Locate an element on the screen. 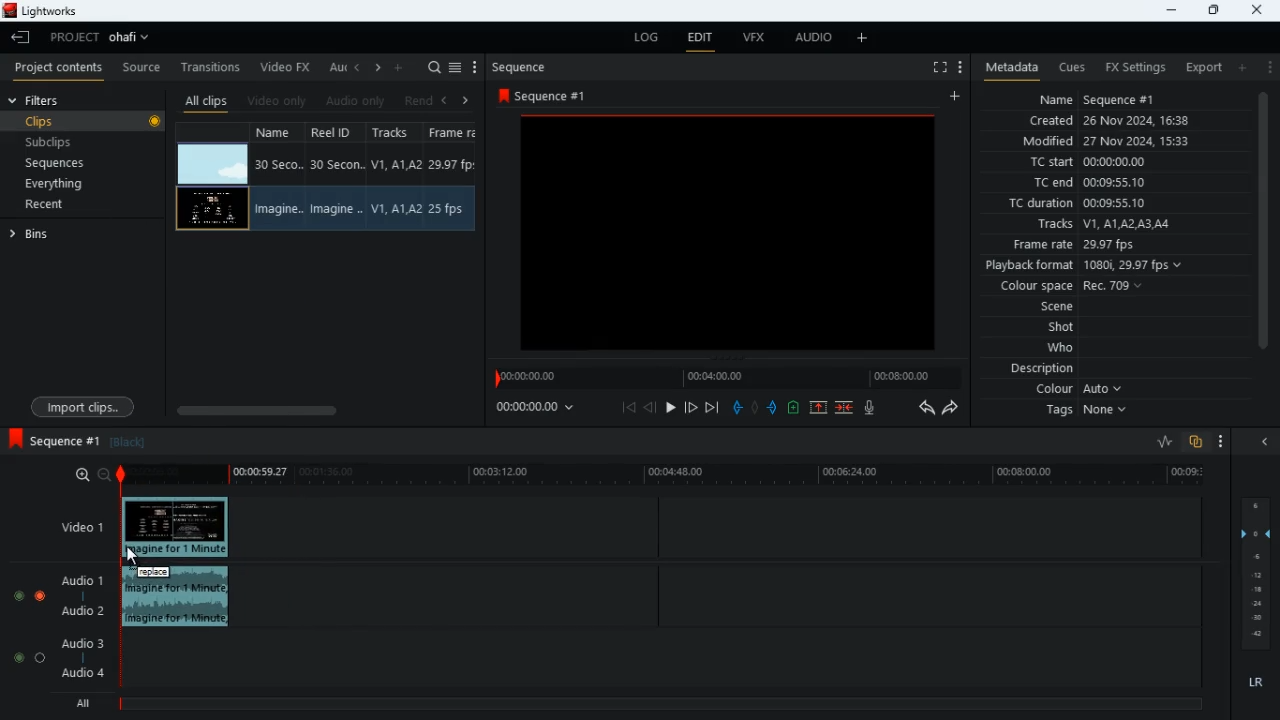 This screenshot has width=1280, height=720. left is located at coordinates (450, 99).